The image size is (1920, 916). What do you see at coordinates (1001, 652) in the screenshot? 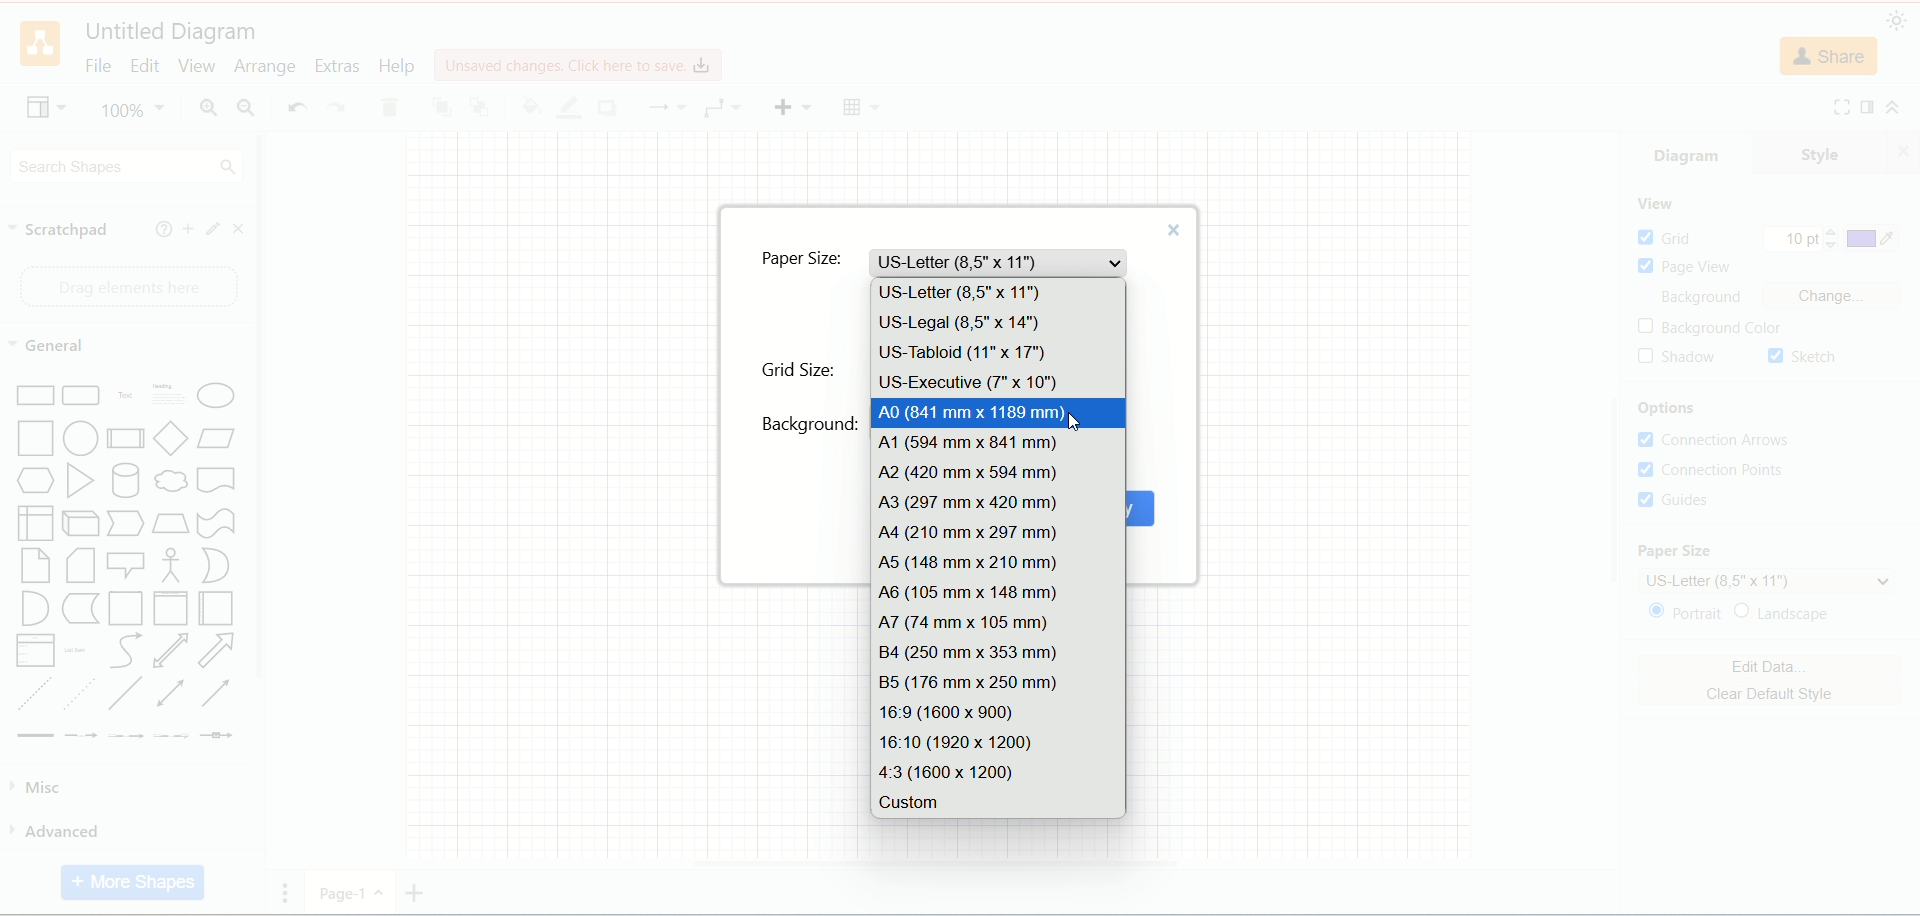
I see `B4` at bounding box center [1001, 652].